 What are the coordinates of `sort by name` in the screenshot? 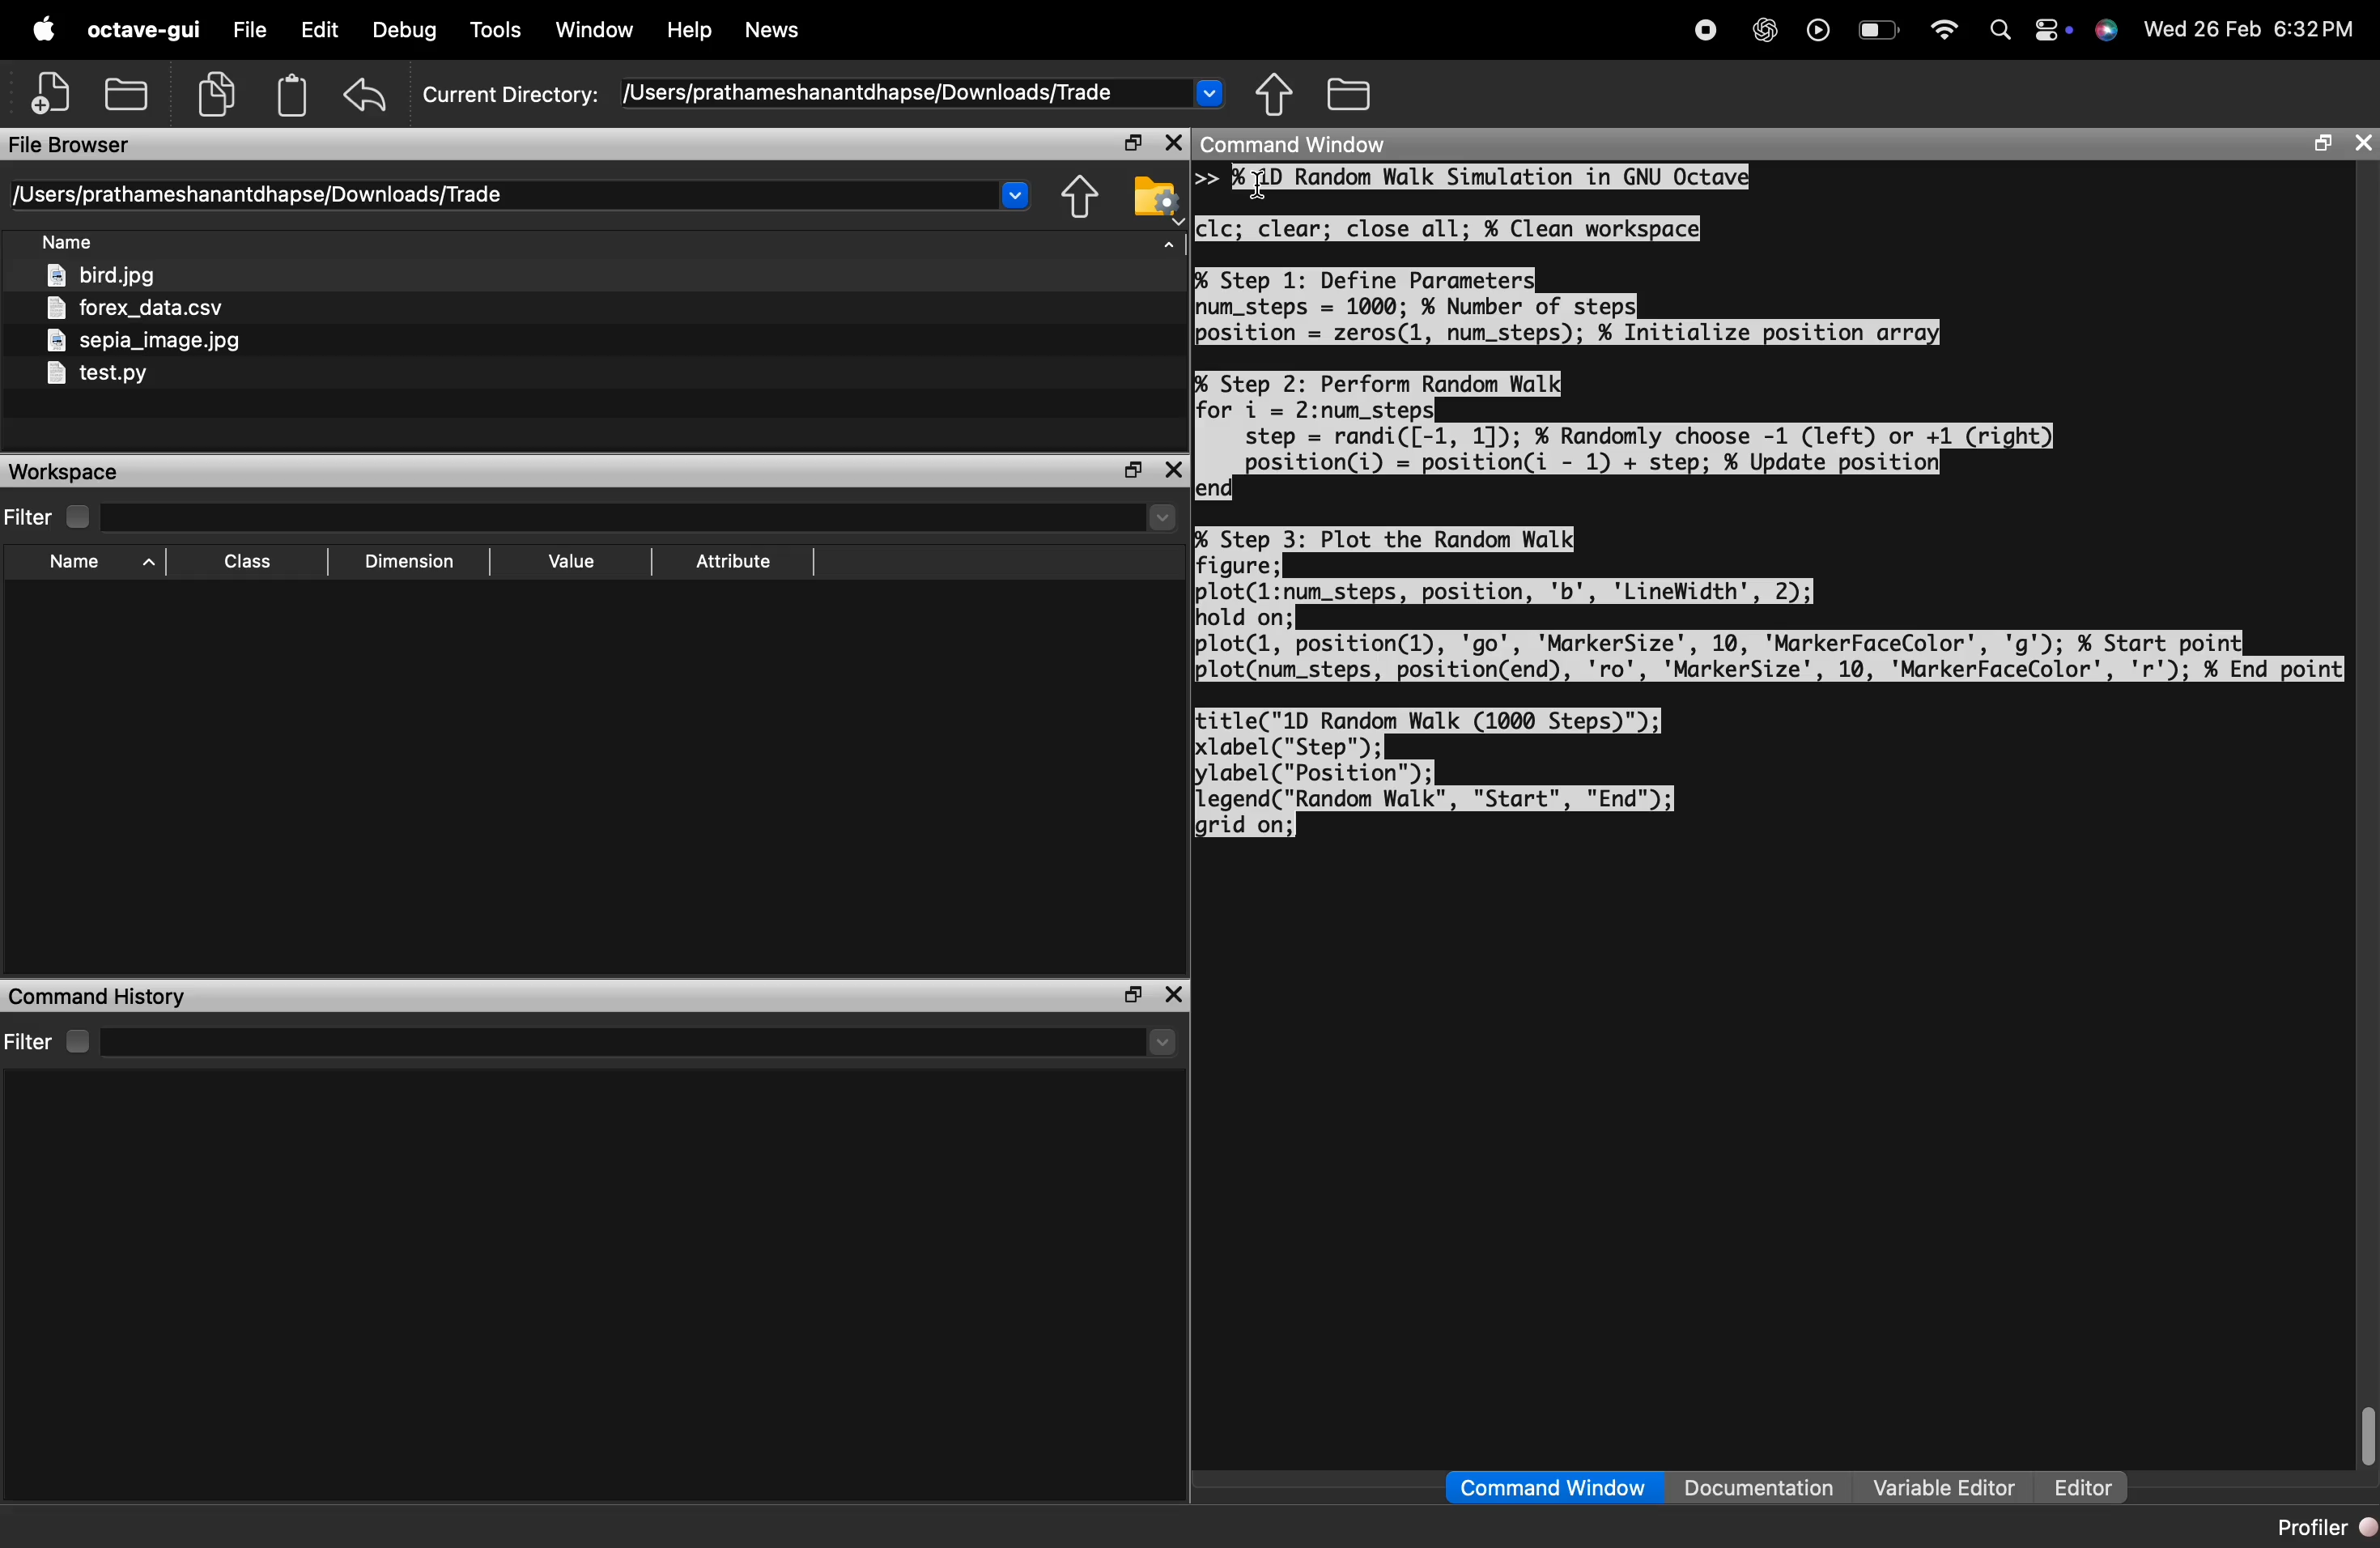 It's located at (98, 563).